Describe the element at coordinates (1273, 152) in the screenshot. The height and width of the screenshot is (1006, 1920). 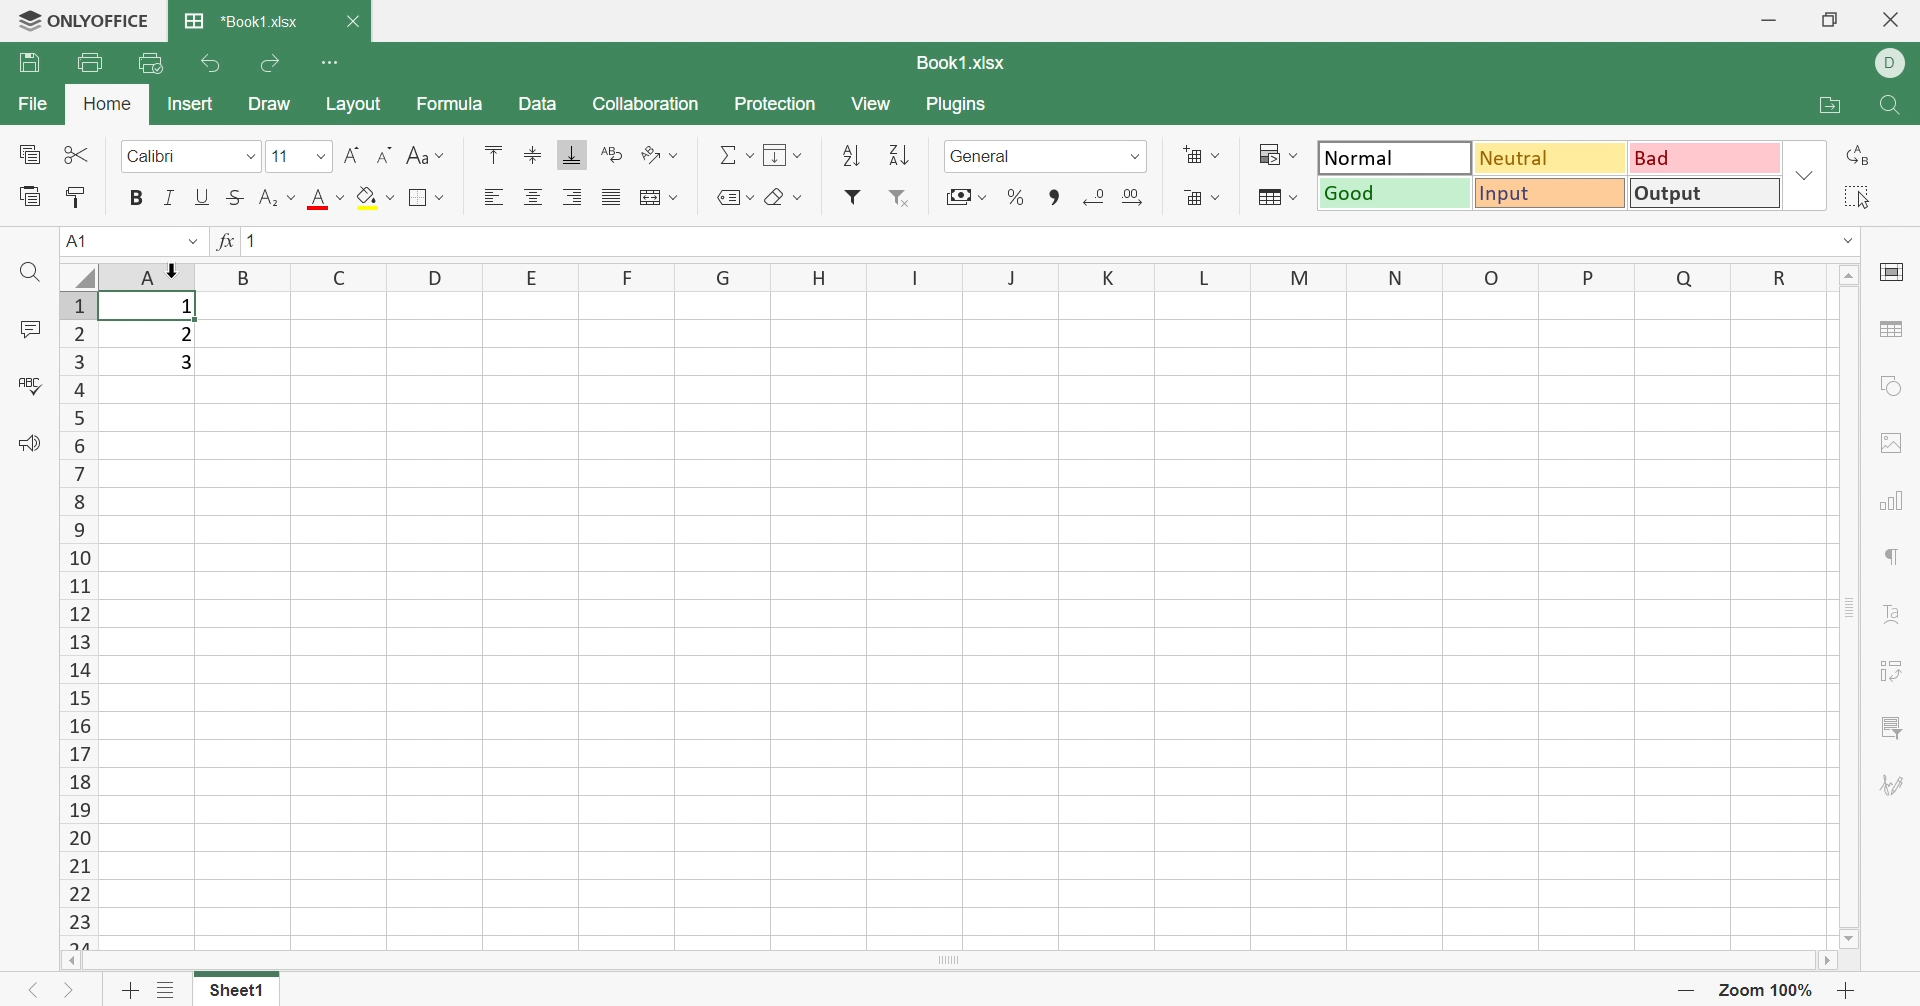
I see `Conditional formatting` at that location.